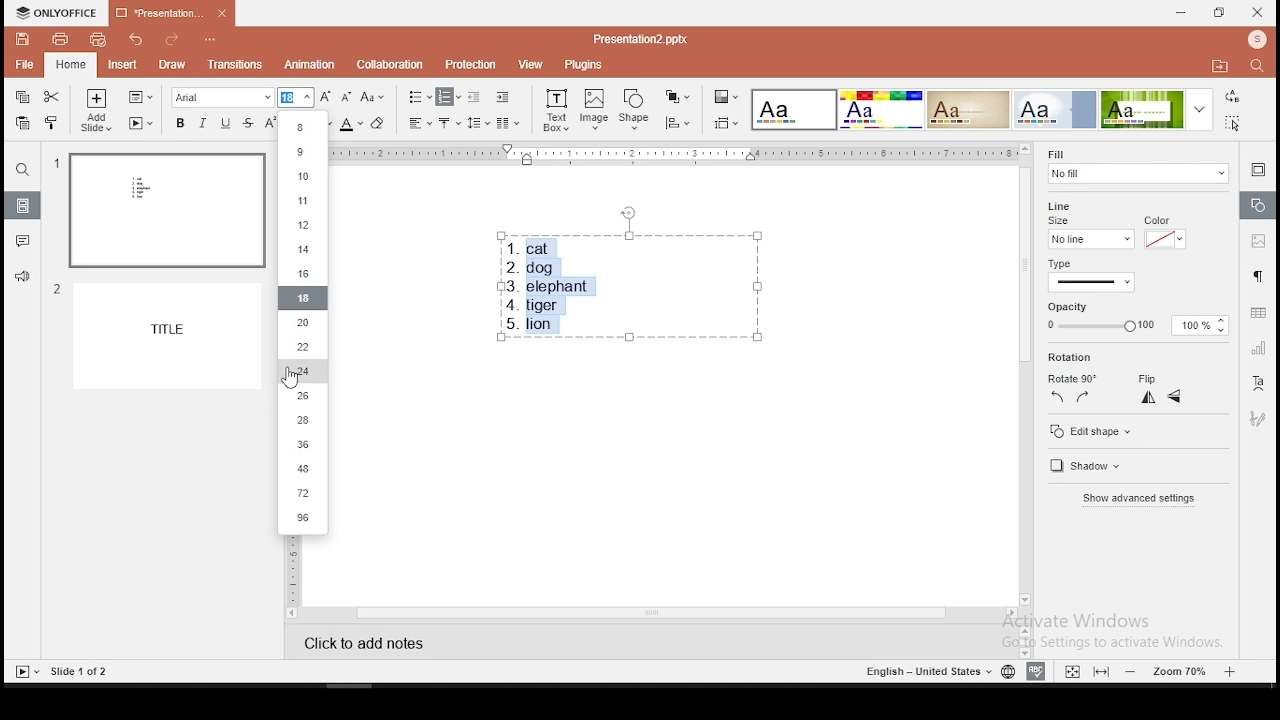 This screenshot has height=720, width=1280. I want to click on 9, so click(304, 154).